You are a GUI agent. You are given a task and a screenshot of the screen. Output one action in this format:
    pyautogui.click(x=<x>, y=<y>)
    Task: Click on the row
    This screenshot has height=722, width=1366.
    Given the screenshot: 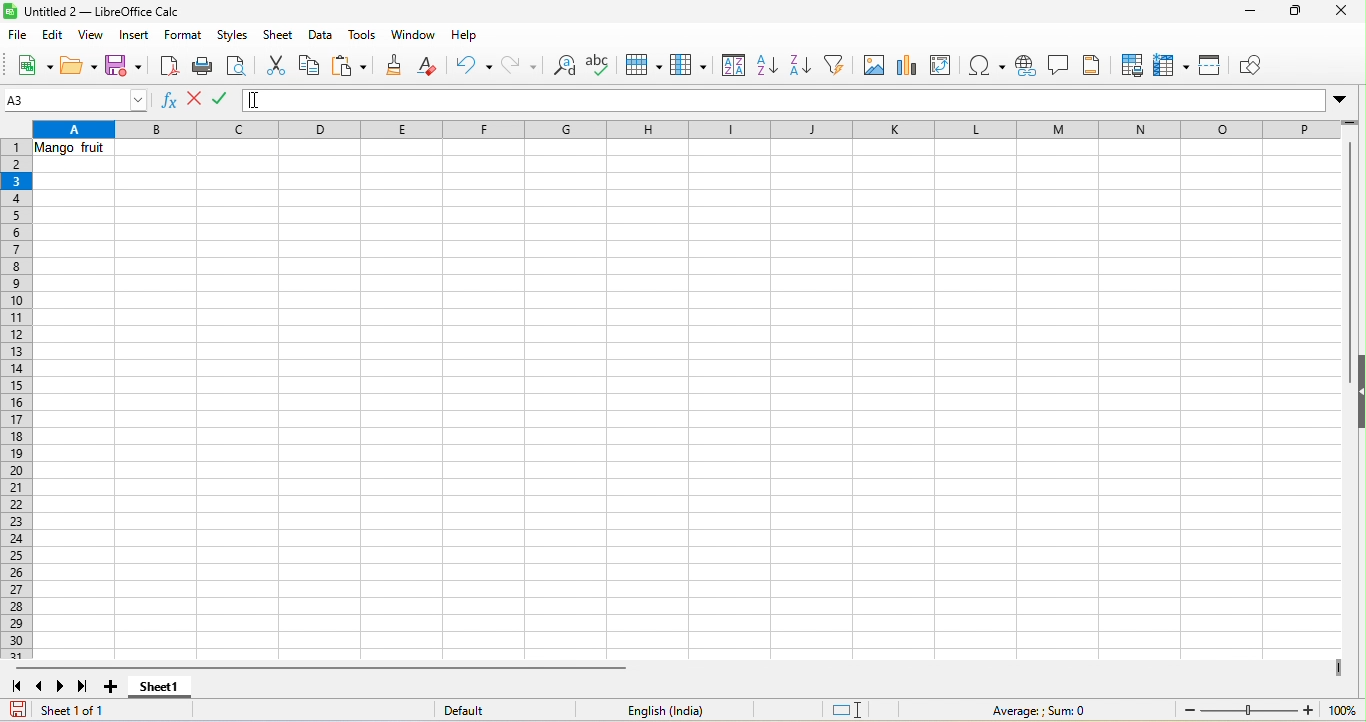 What is the action you would take?
    pyautogui.click(x=642, y=67)
    